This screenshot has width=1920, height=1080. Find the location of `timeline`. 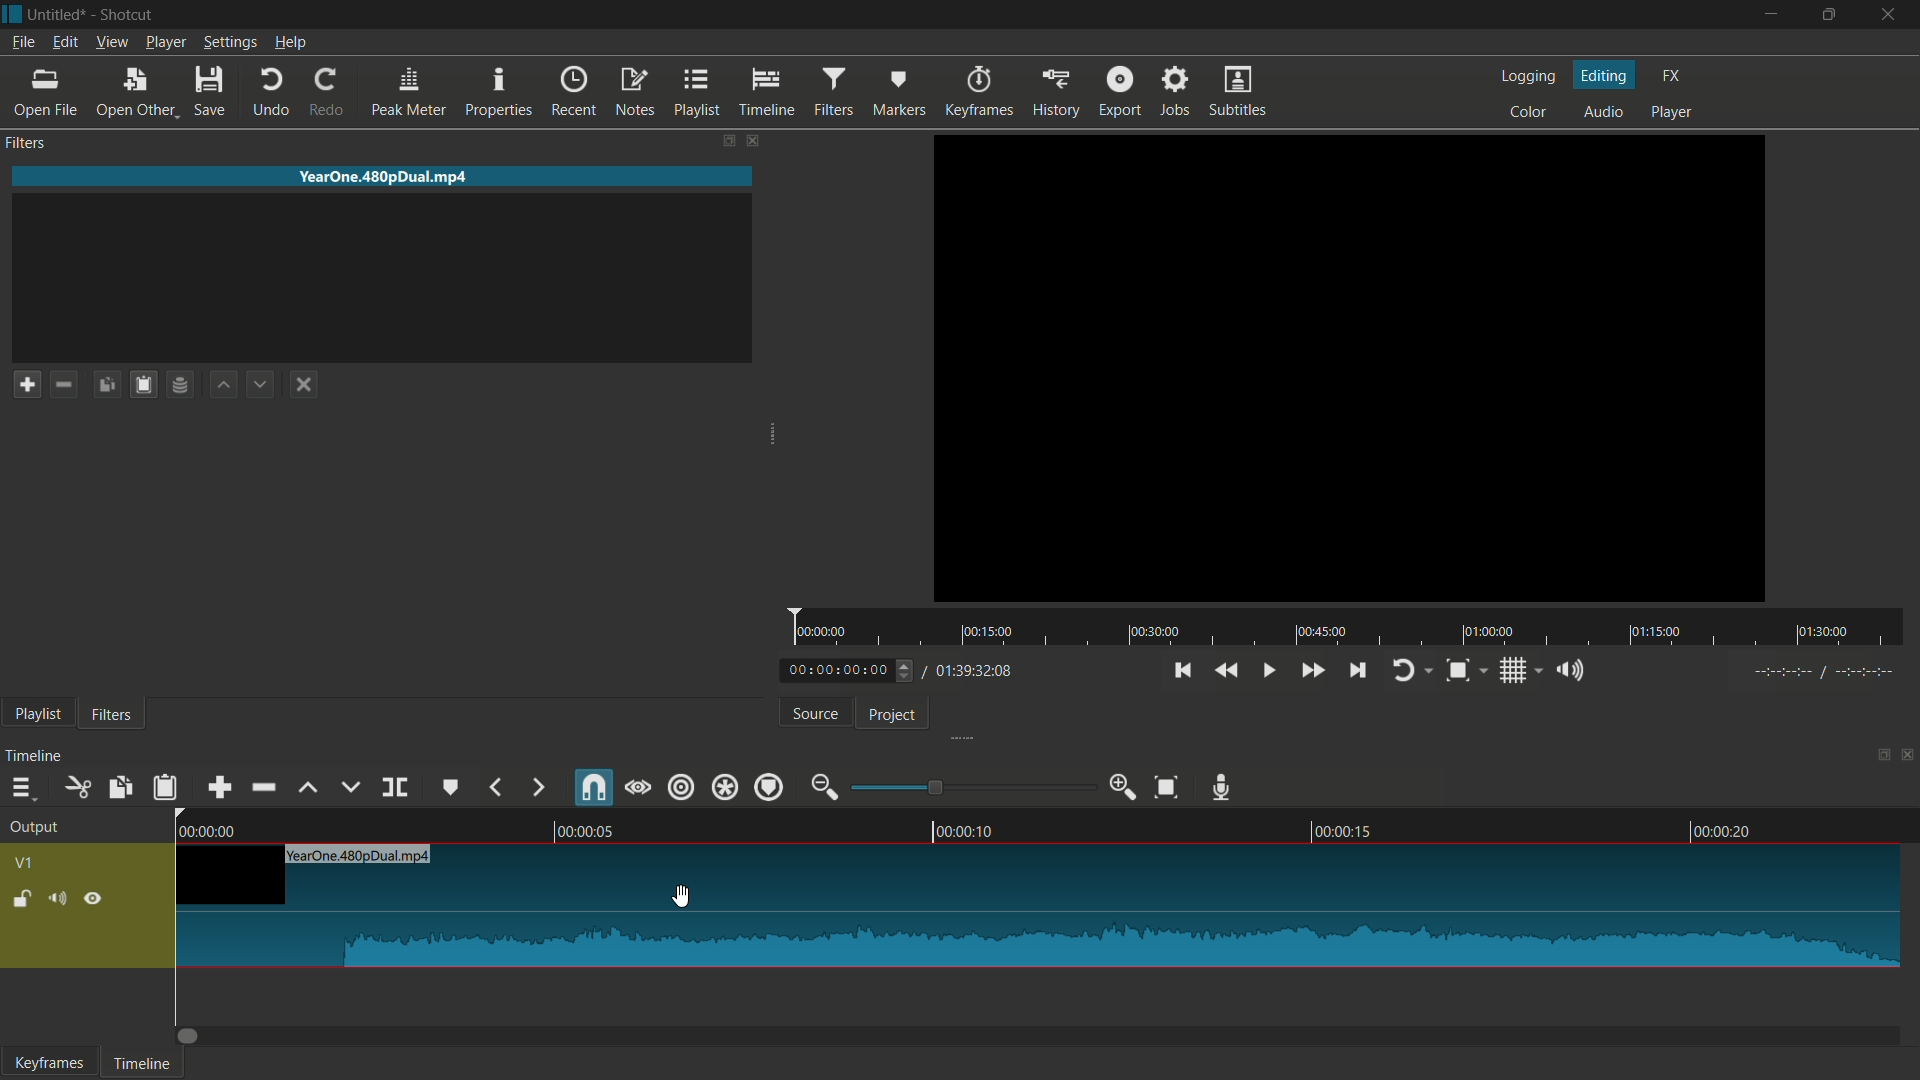

timeline is located at coordinates (35, 754).